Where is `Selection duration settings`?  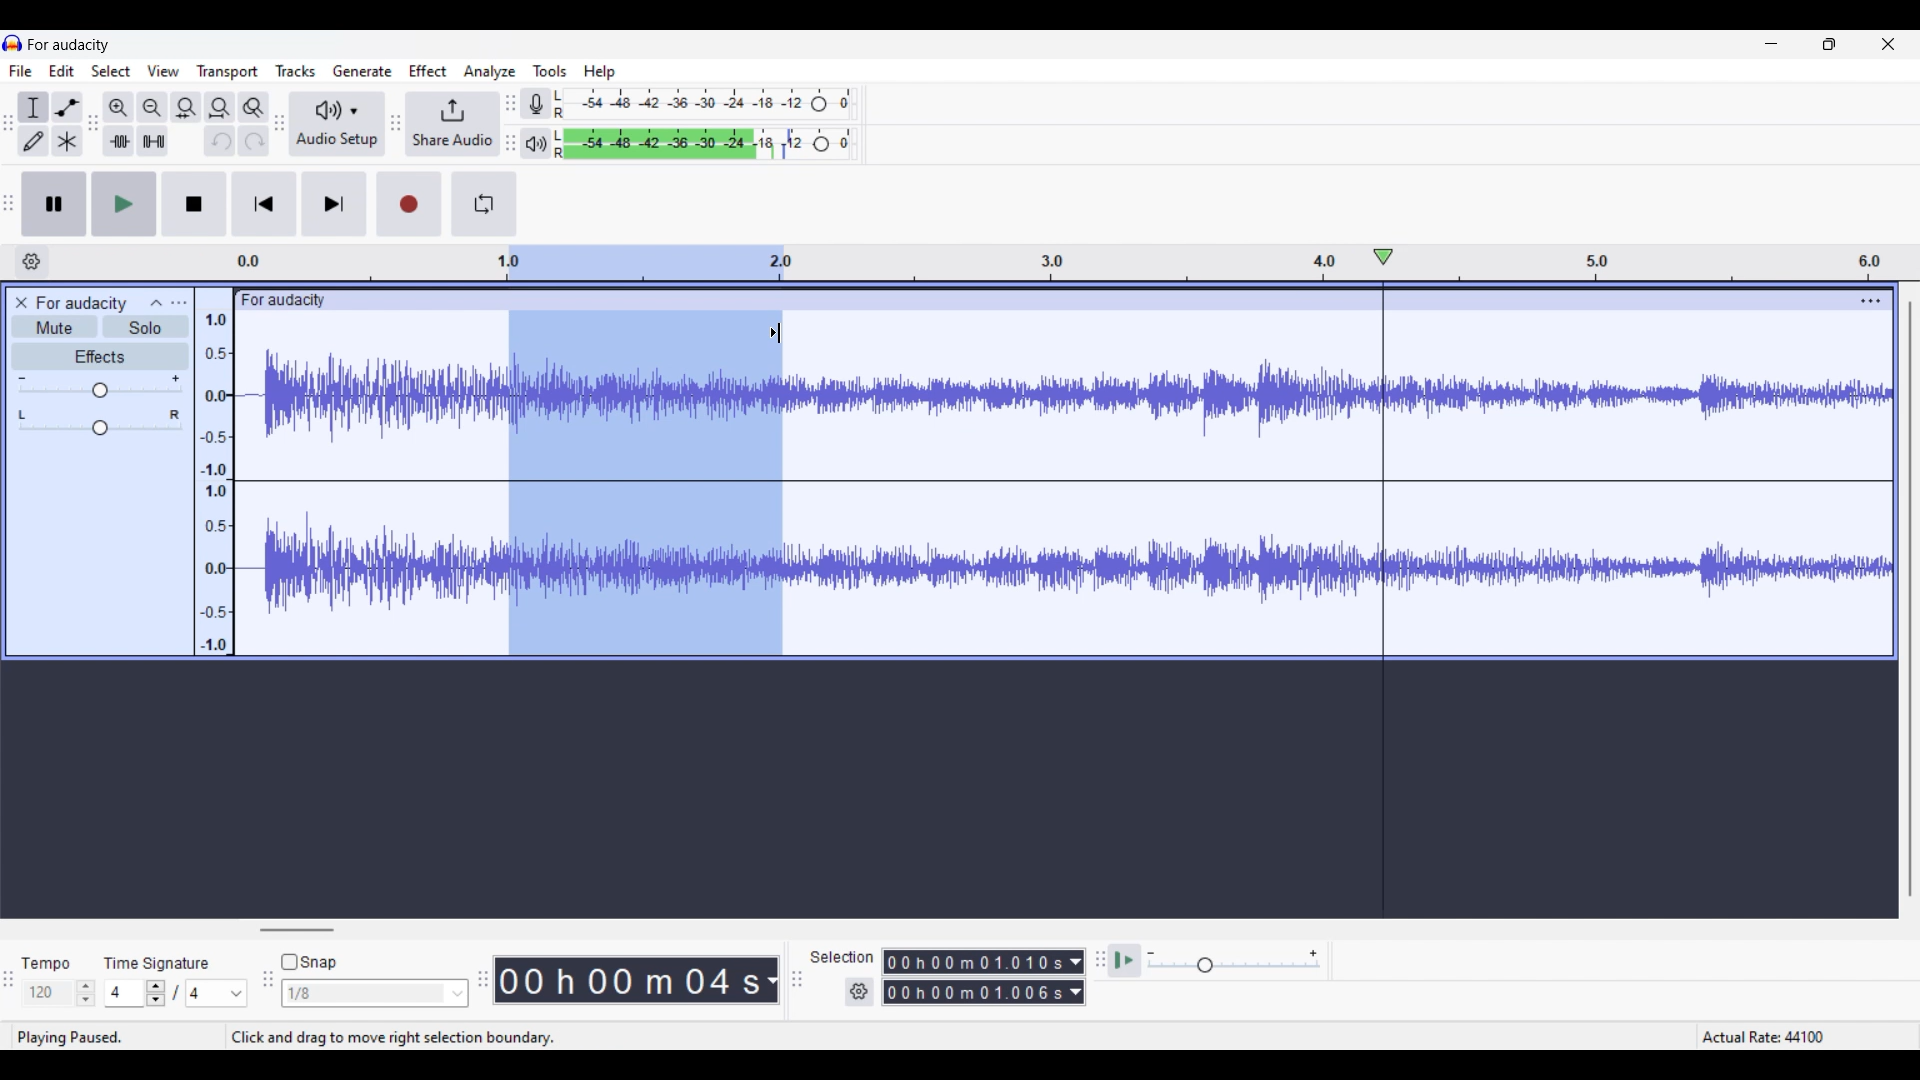 Selection duration settings is located at coordinates (858, 992).